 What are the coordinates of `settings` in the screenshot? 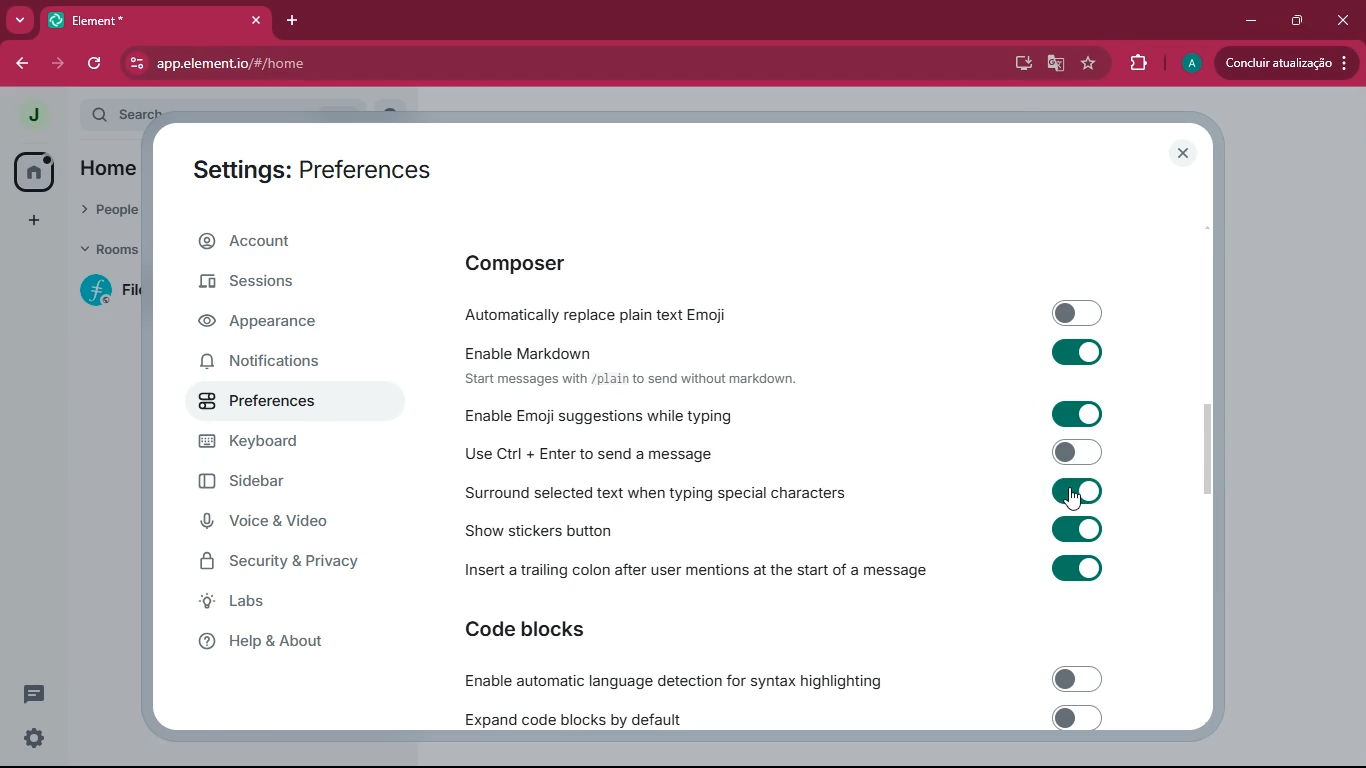 It's located at (29, 738).